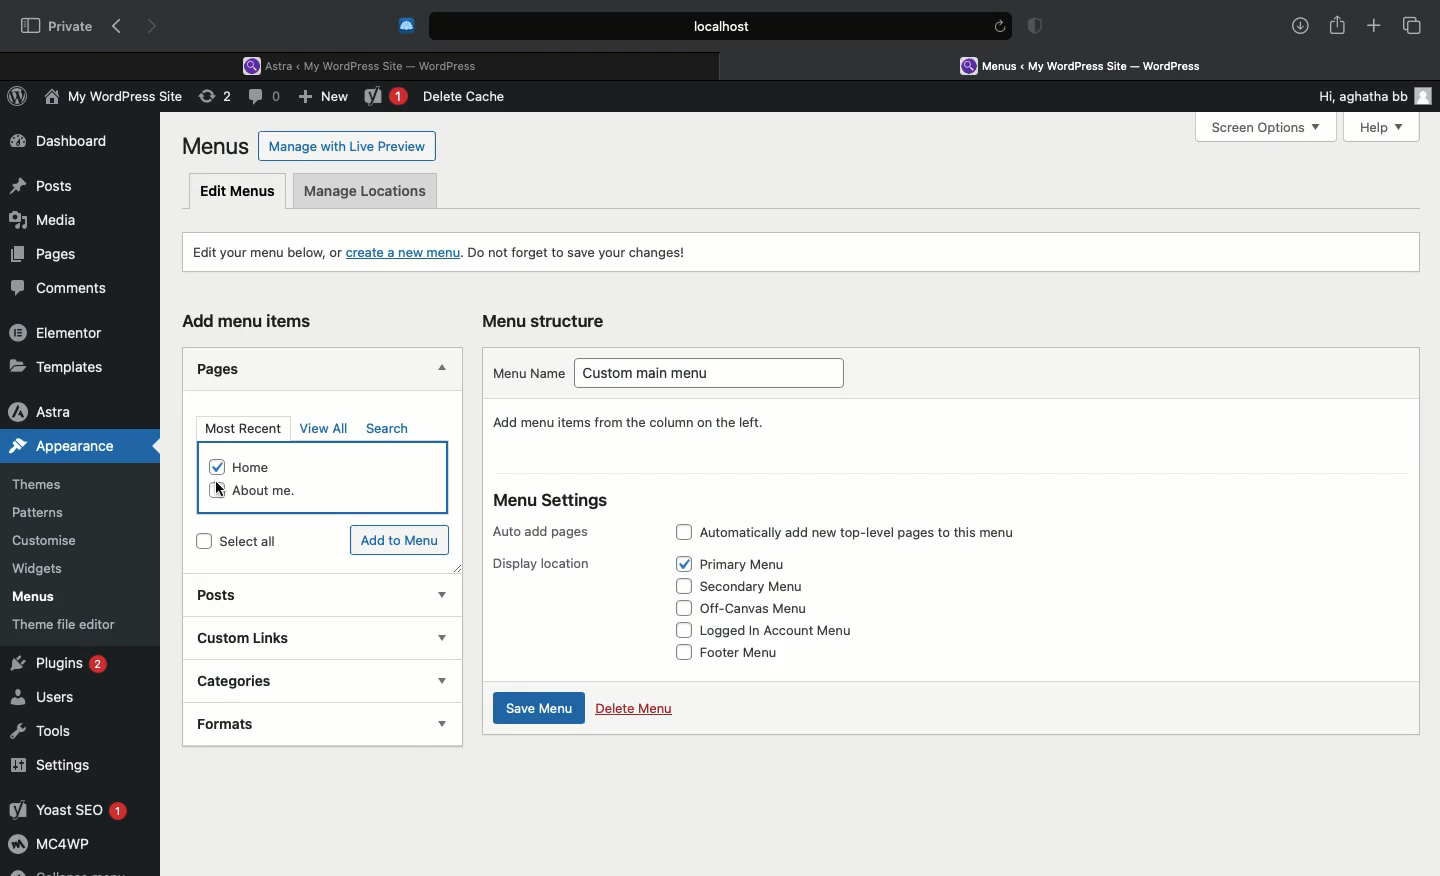  I want to click on cursor, so click(224, 490).